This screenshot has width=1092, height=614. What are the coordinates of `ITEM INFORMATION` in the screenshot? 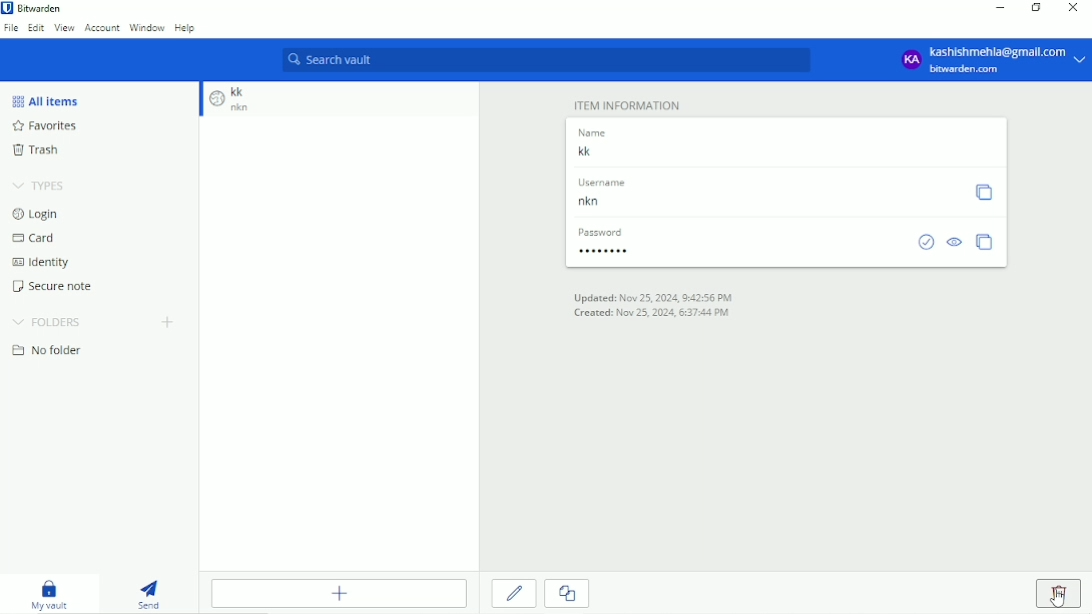 It's located at (629, 104).